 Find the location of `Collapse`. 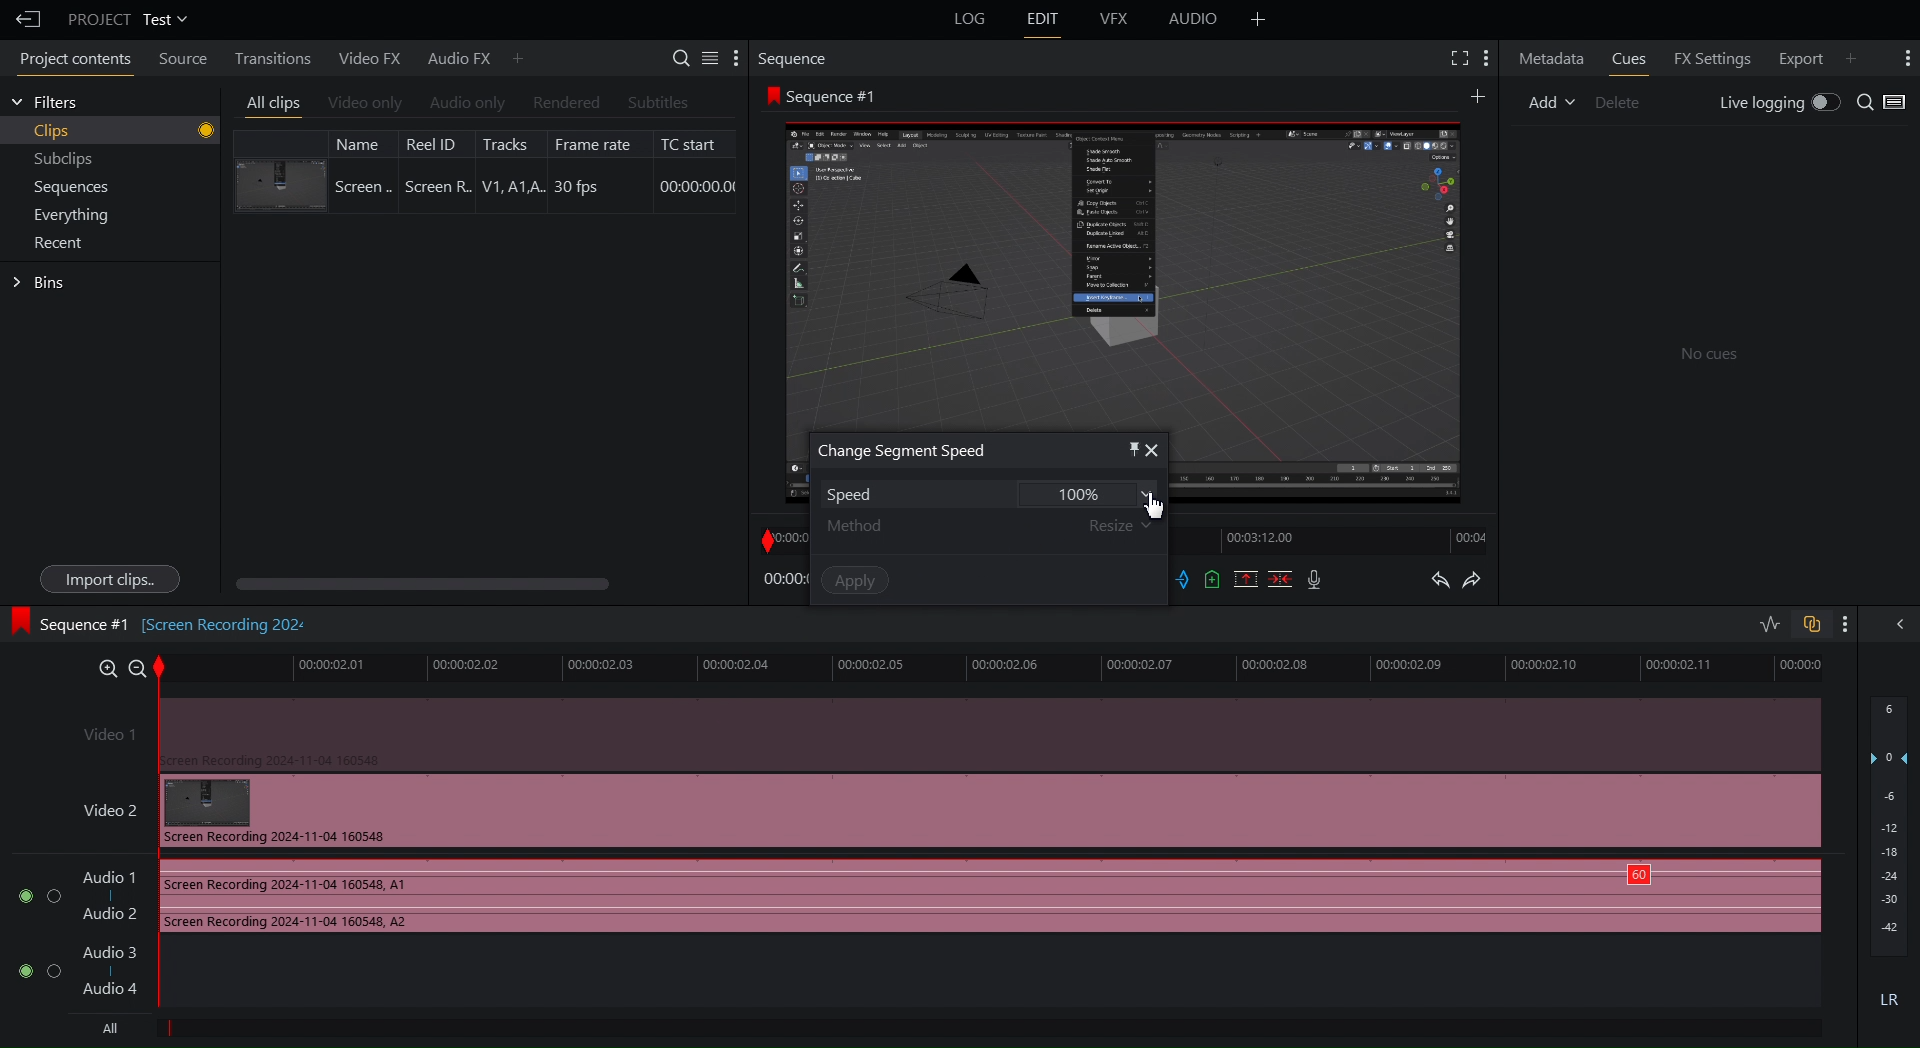

Collapse is located at coordinates (1896, 623).